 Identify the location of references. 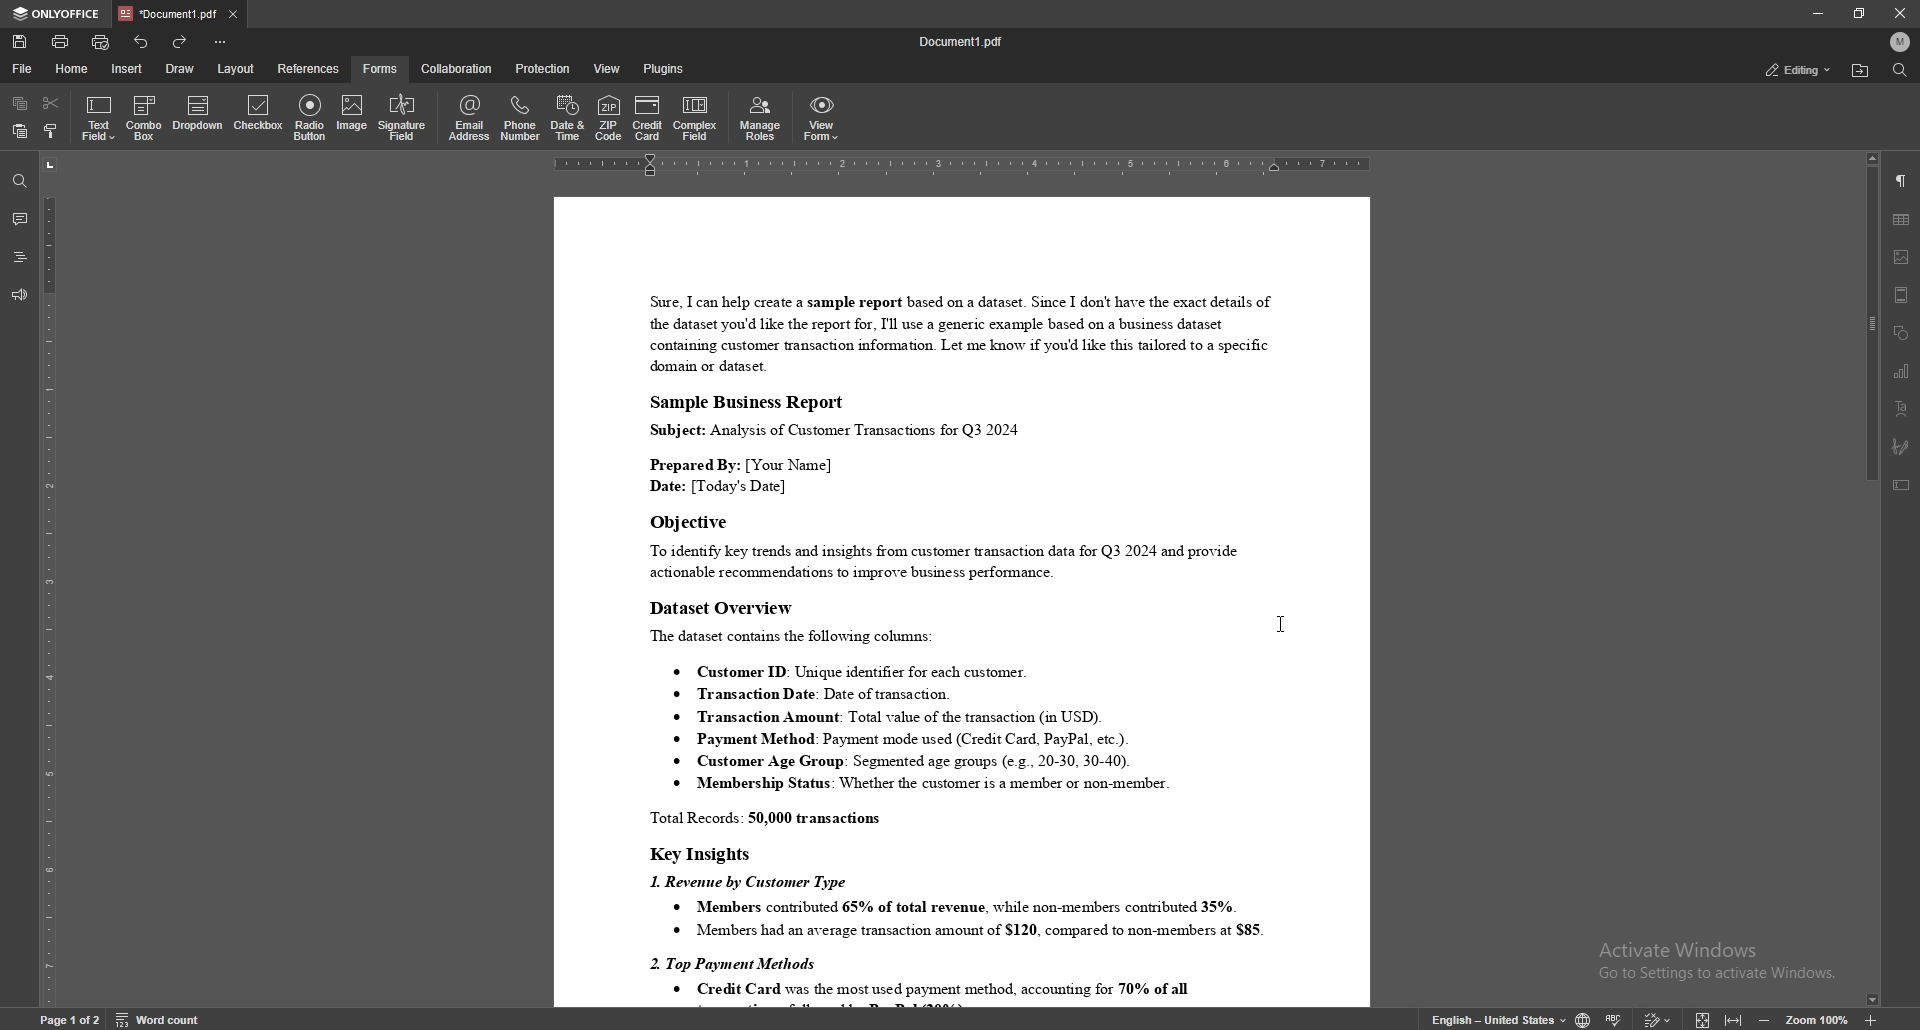
(310, 68).